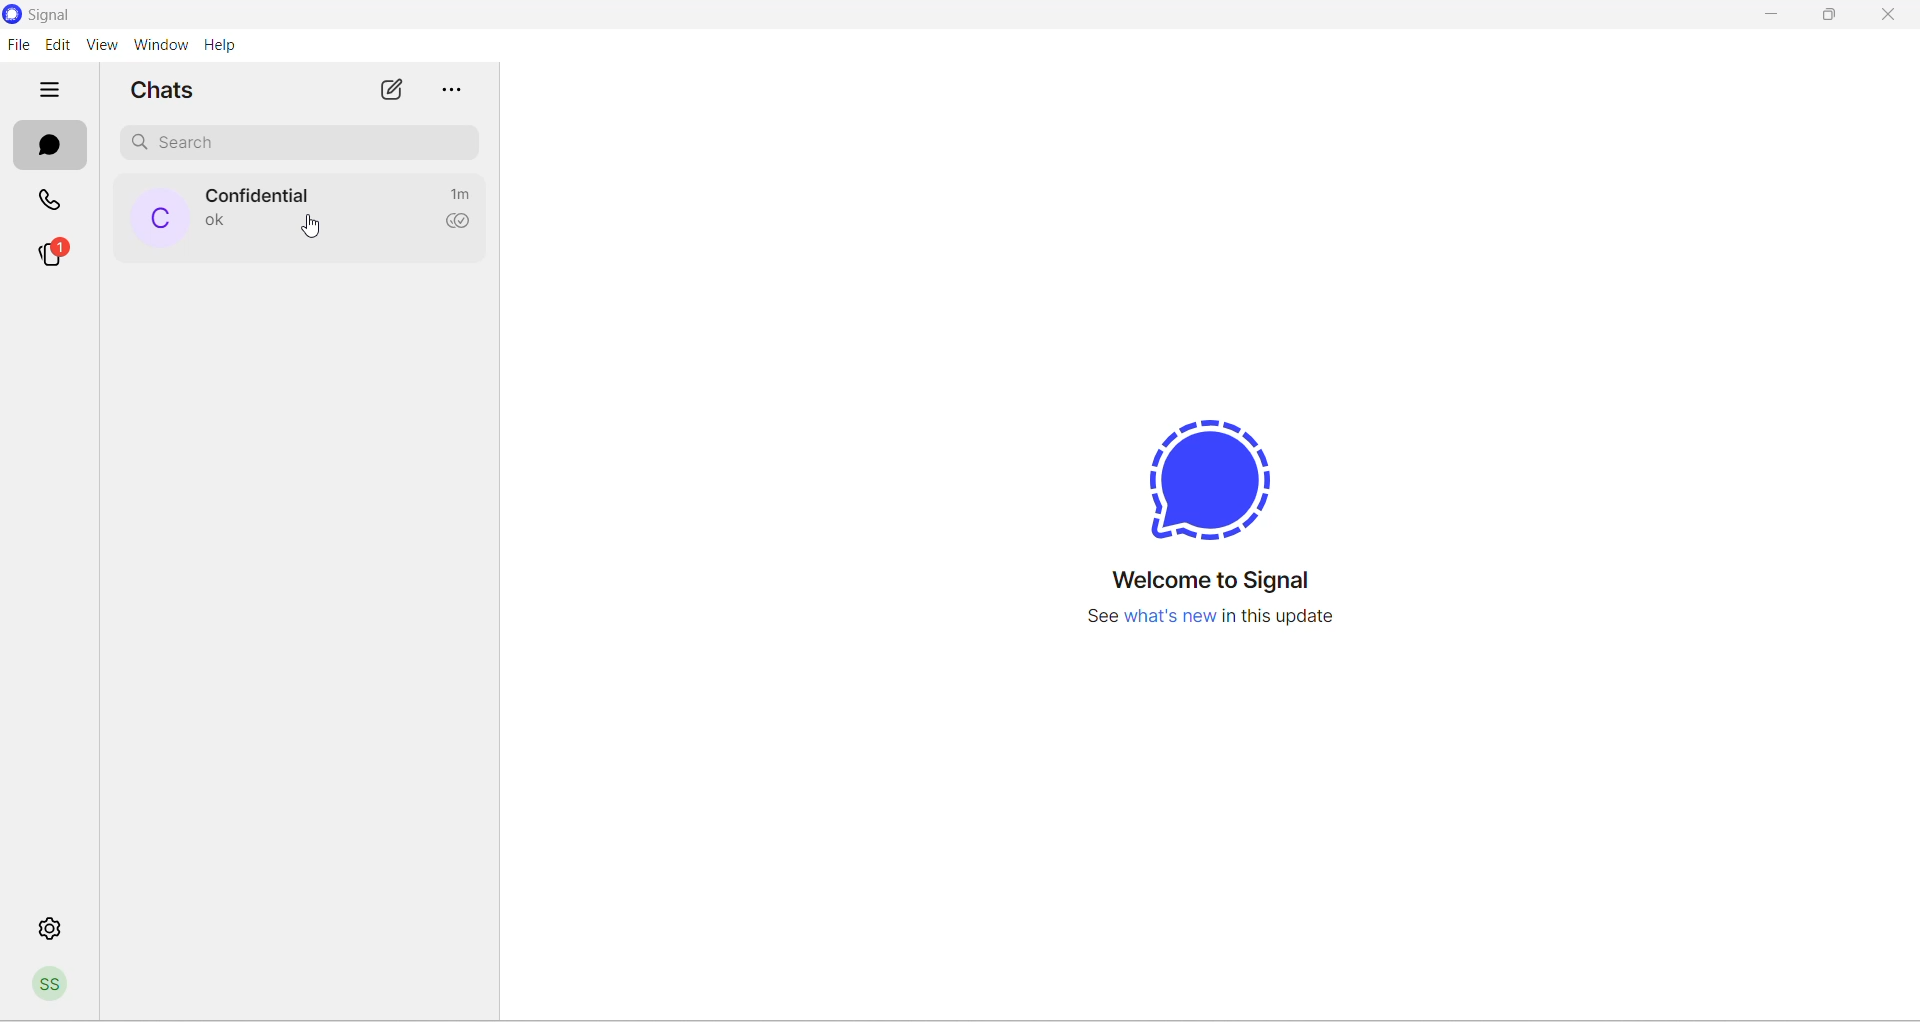 This screenshot has height=1022, width=1920. Describe the element at coordinates (459, 221) in the screenshot. I see `read recipient` at that location.